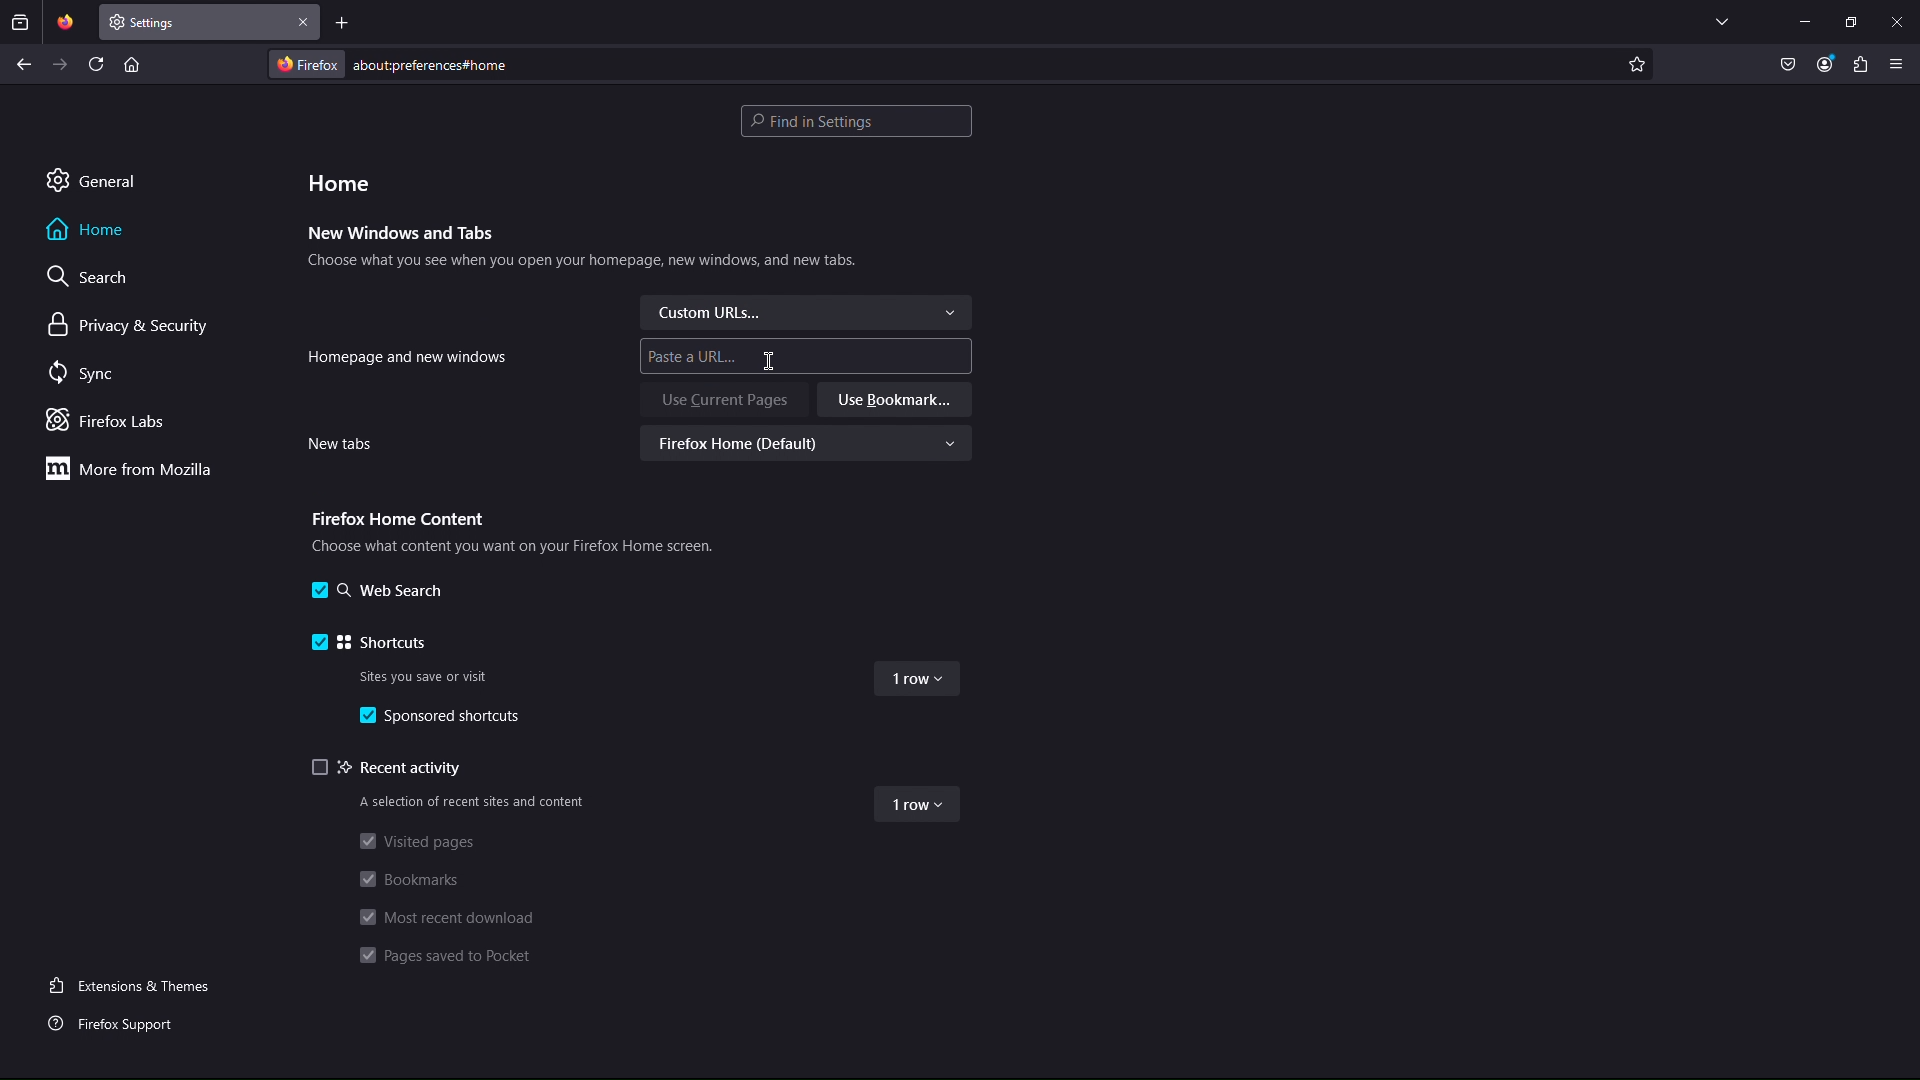 This screenshot has width=1920, height=1080. I want to click on Visited pages, so click(414, 840).